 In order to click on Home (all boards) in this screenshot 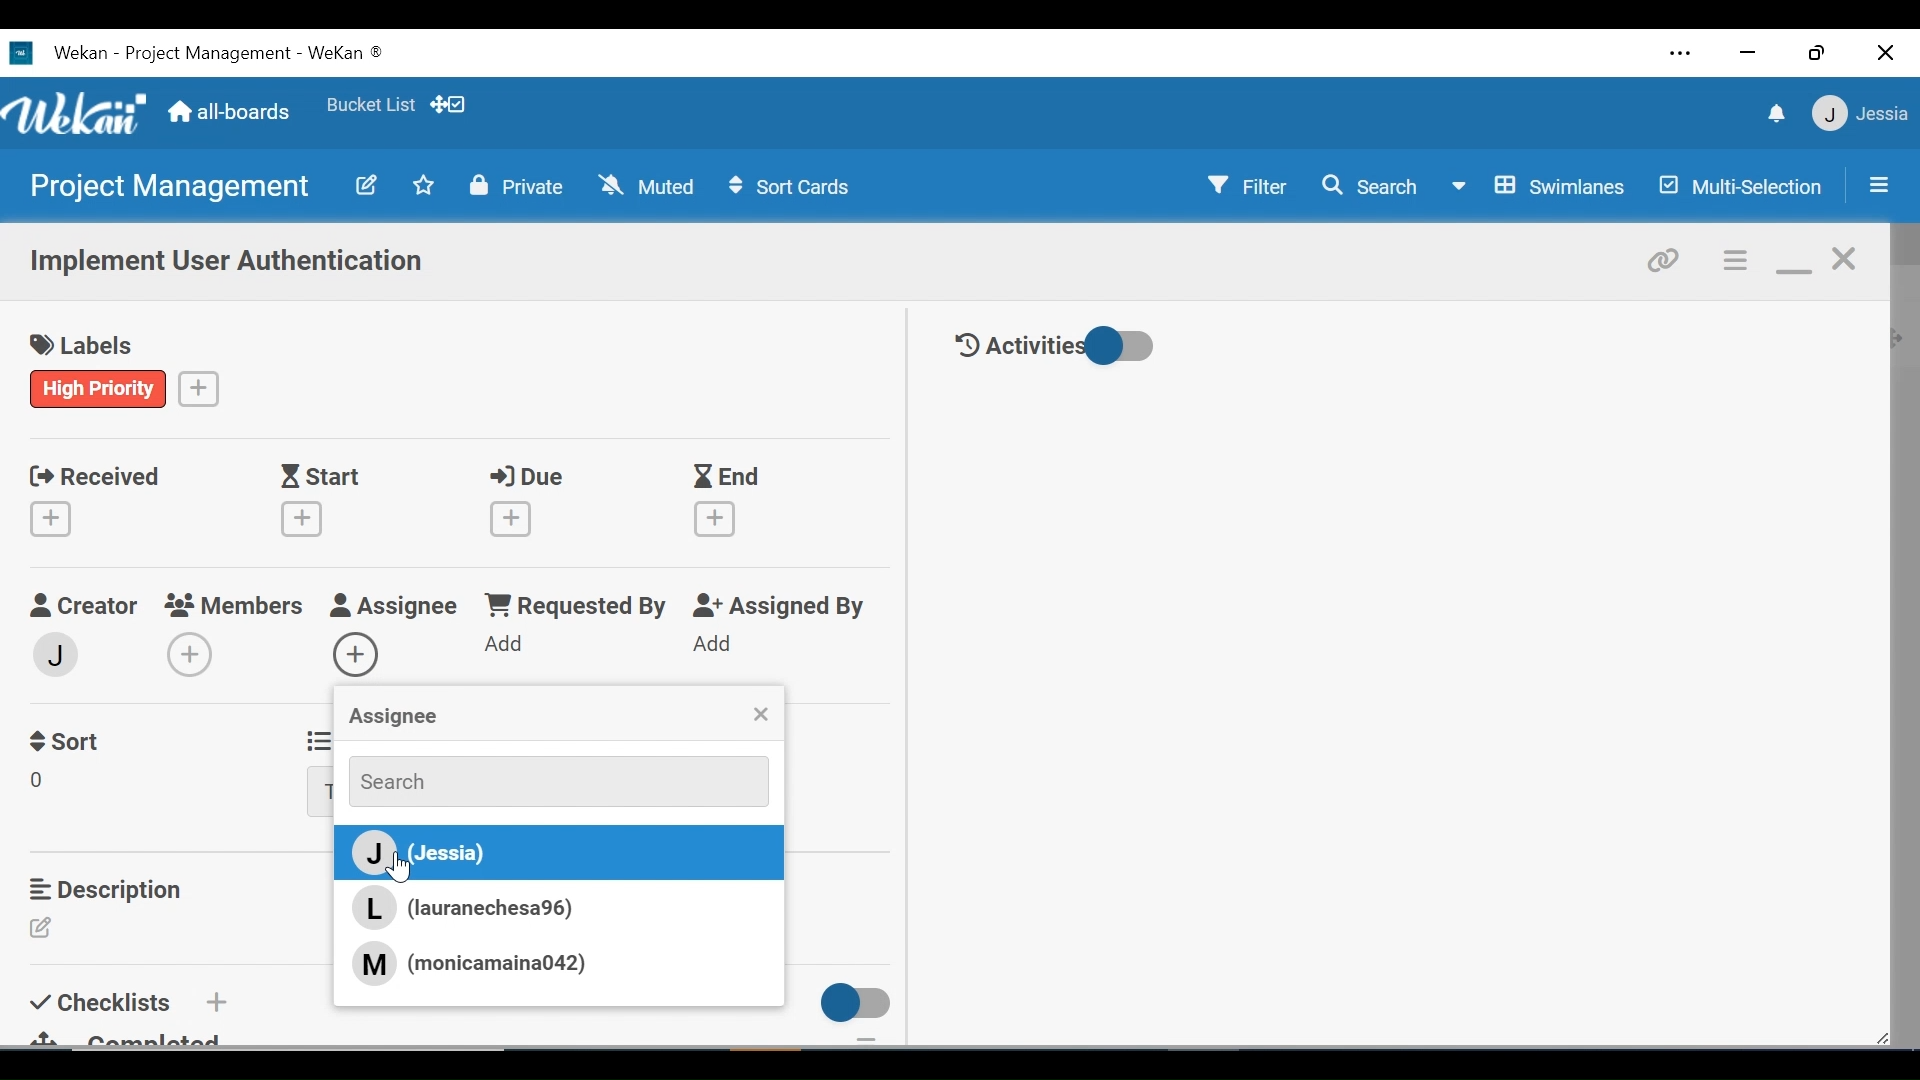, I will do `click(230, 113)`.